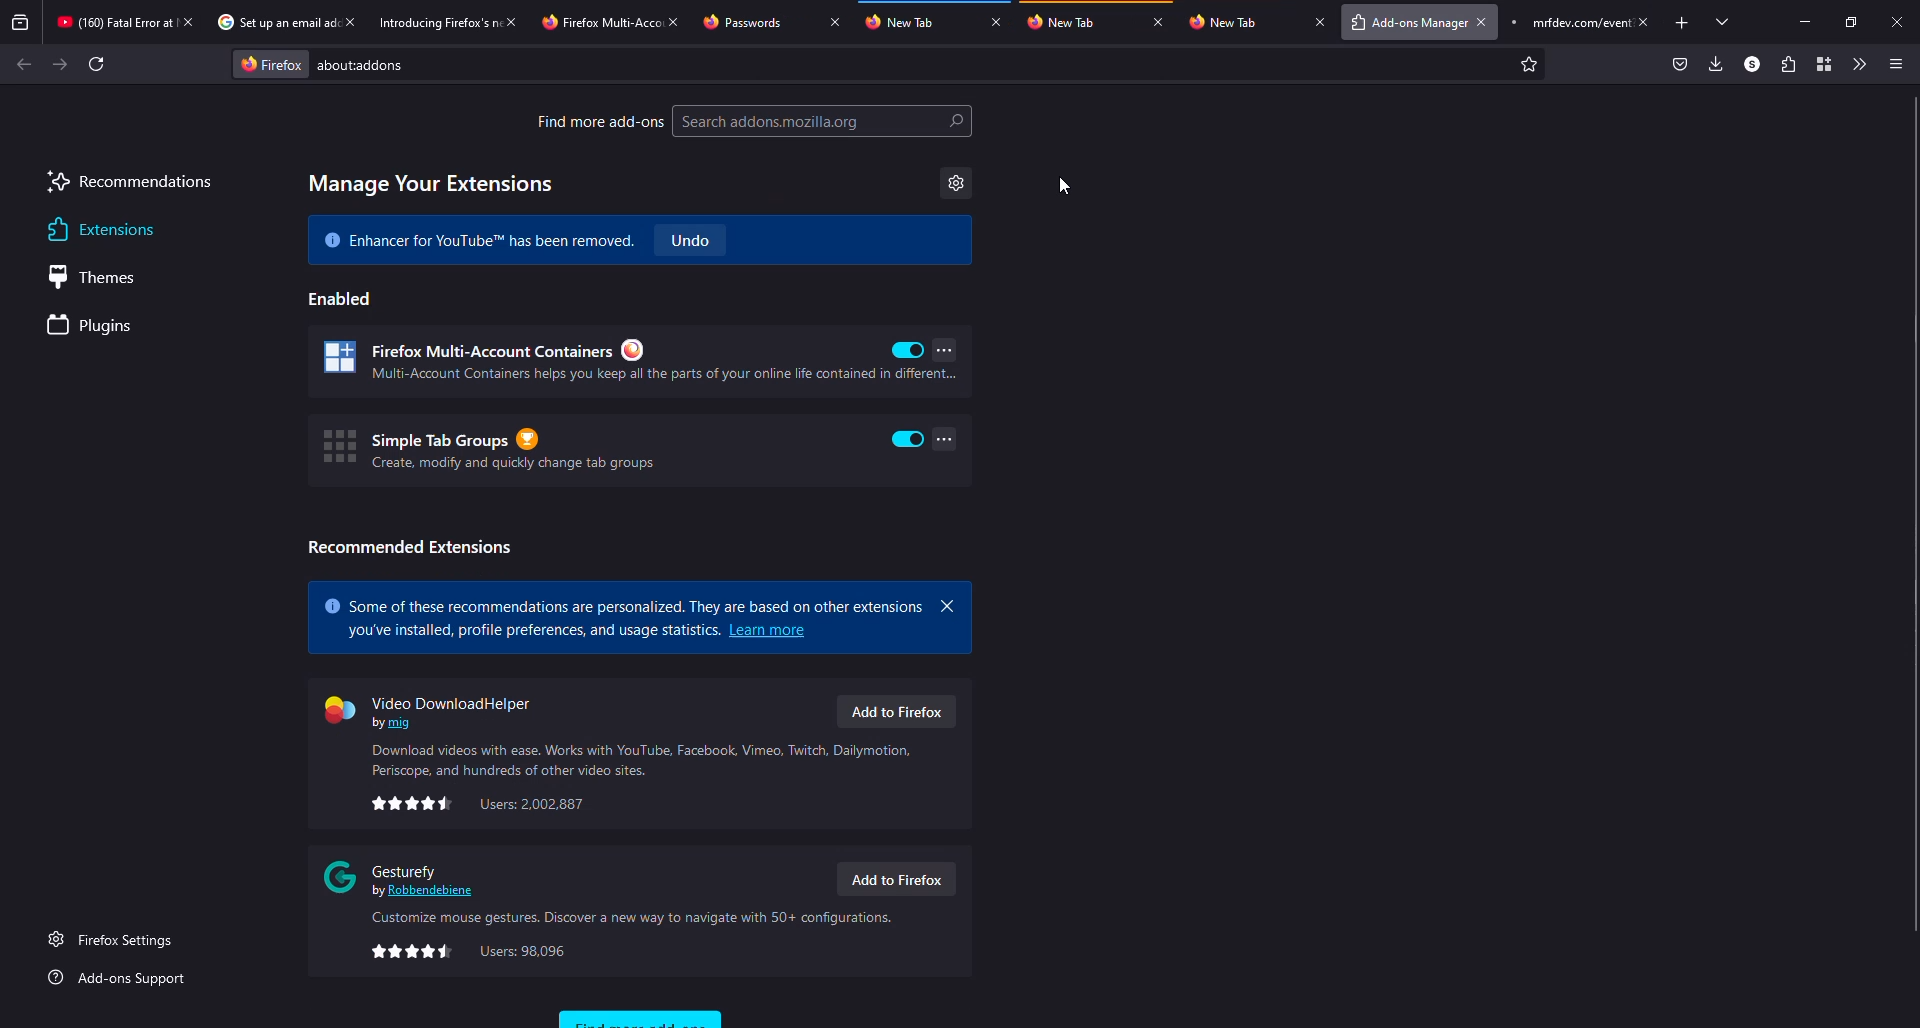  Describe the element at coordinates (60, 64) in the screenshot. I see `forward` at that location.